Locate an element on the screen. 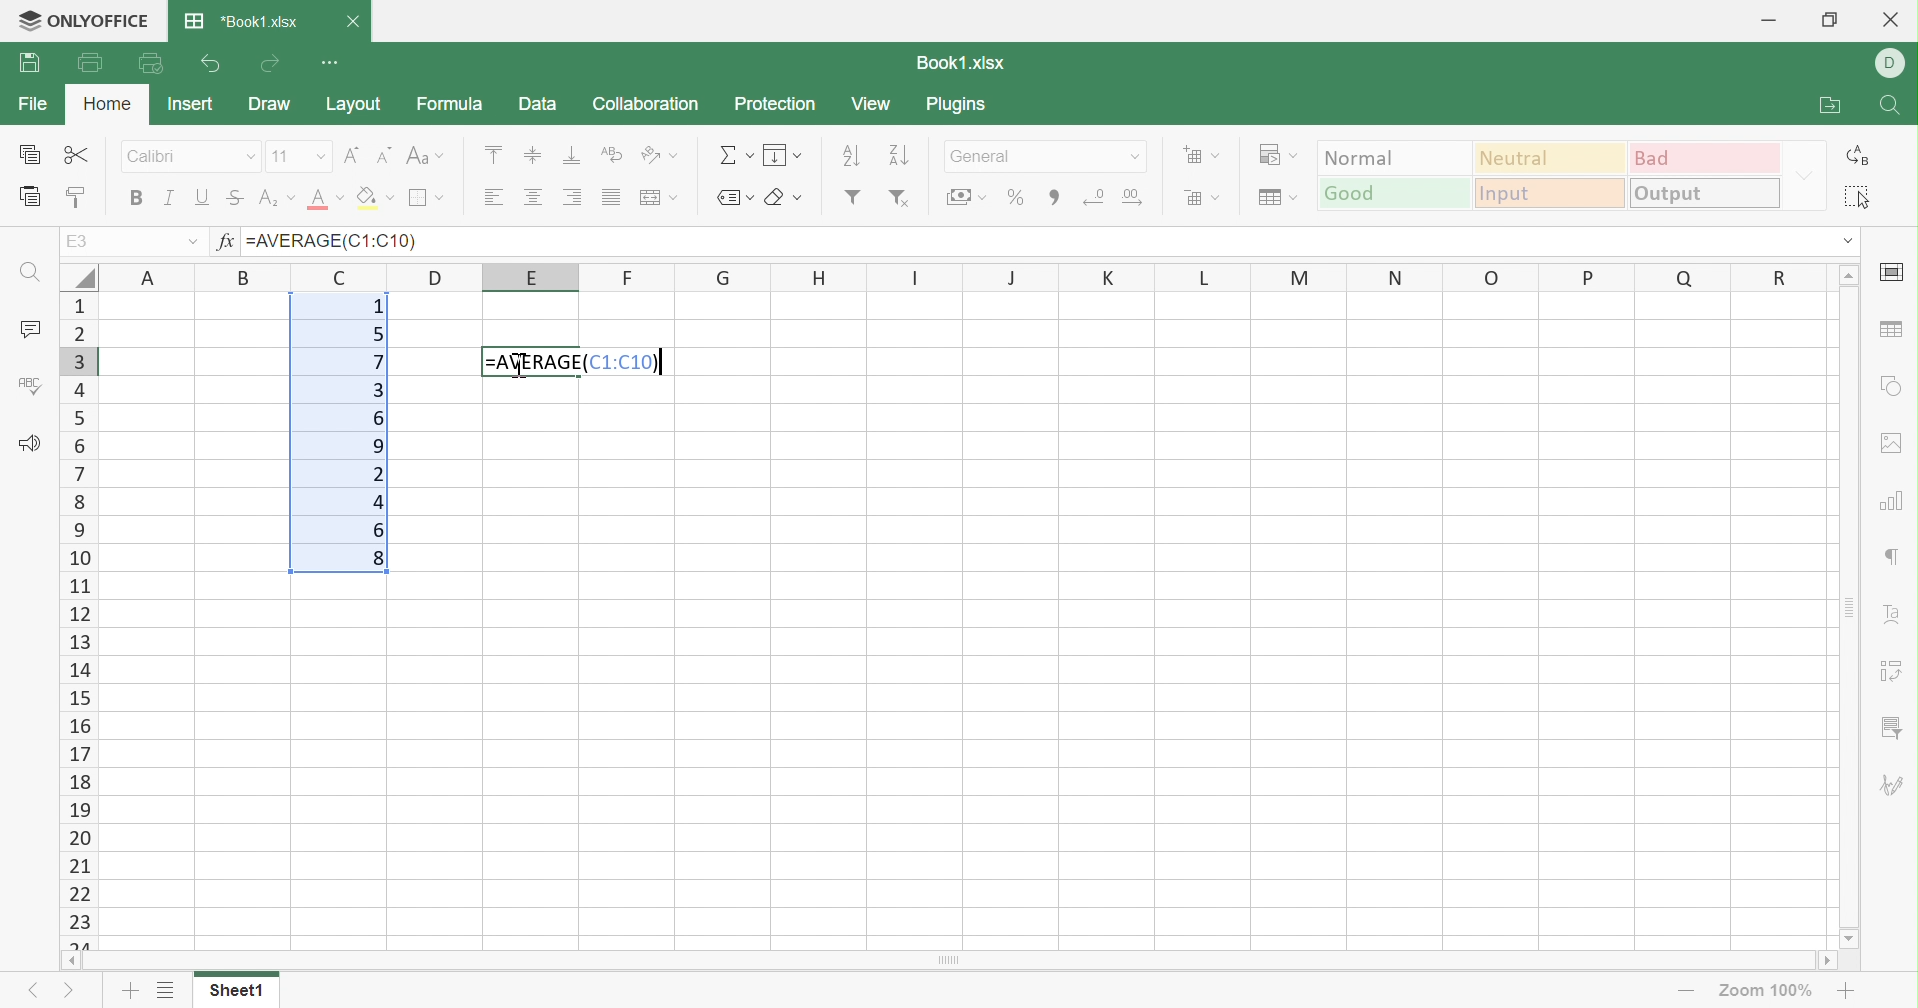 The height and width of the screenshot is (1008, 1918). Image settings is located at coordinates (1896, 441).